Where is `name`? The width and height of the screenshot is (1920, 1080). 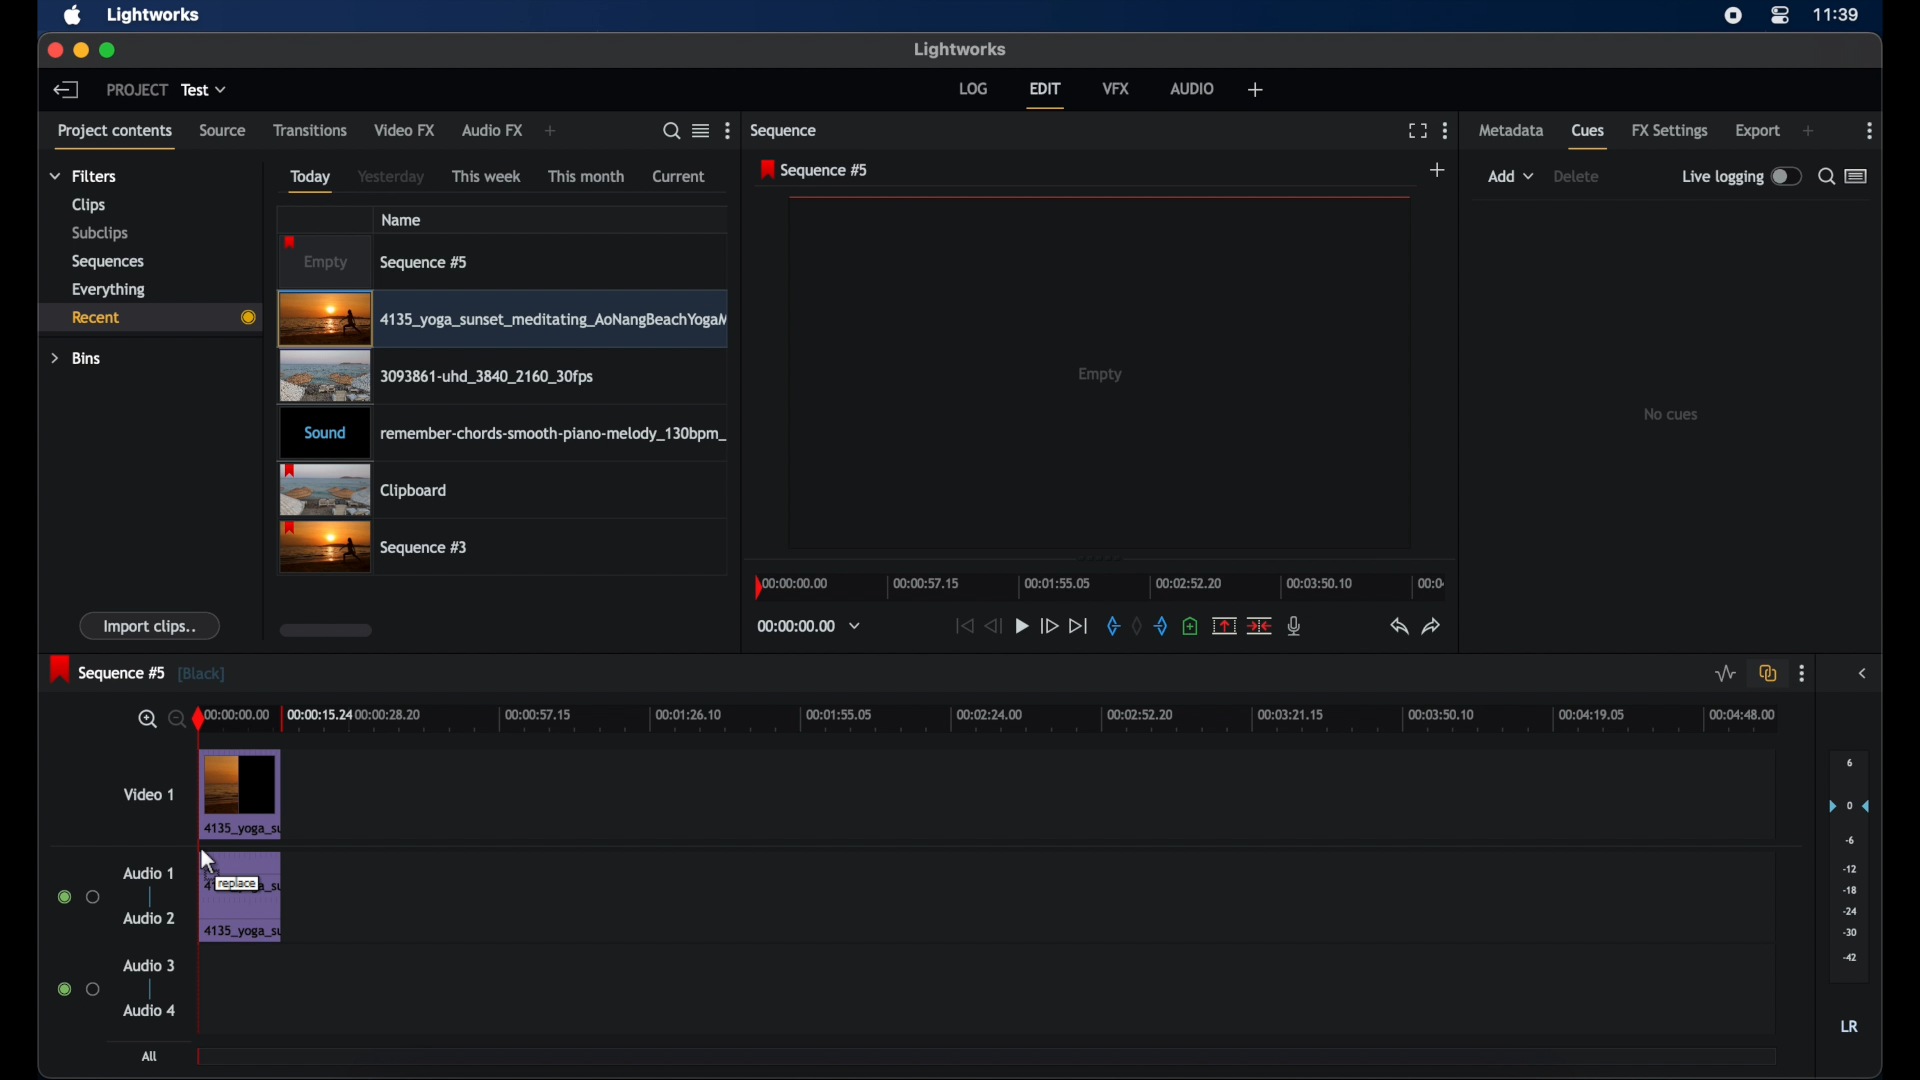
name is located at coordinates (403, 219).